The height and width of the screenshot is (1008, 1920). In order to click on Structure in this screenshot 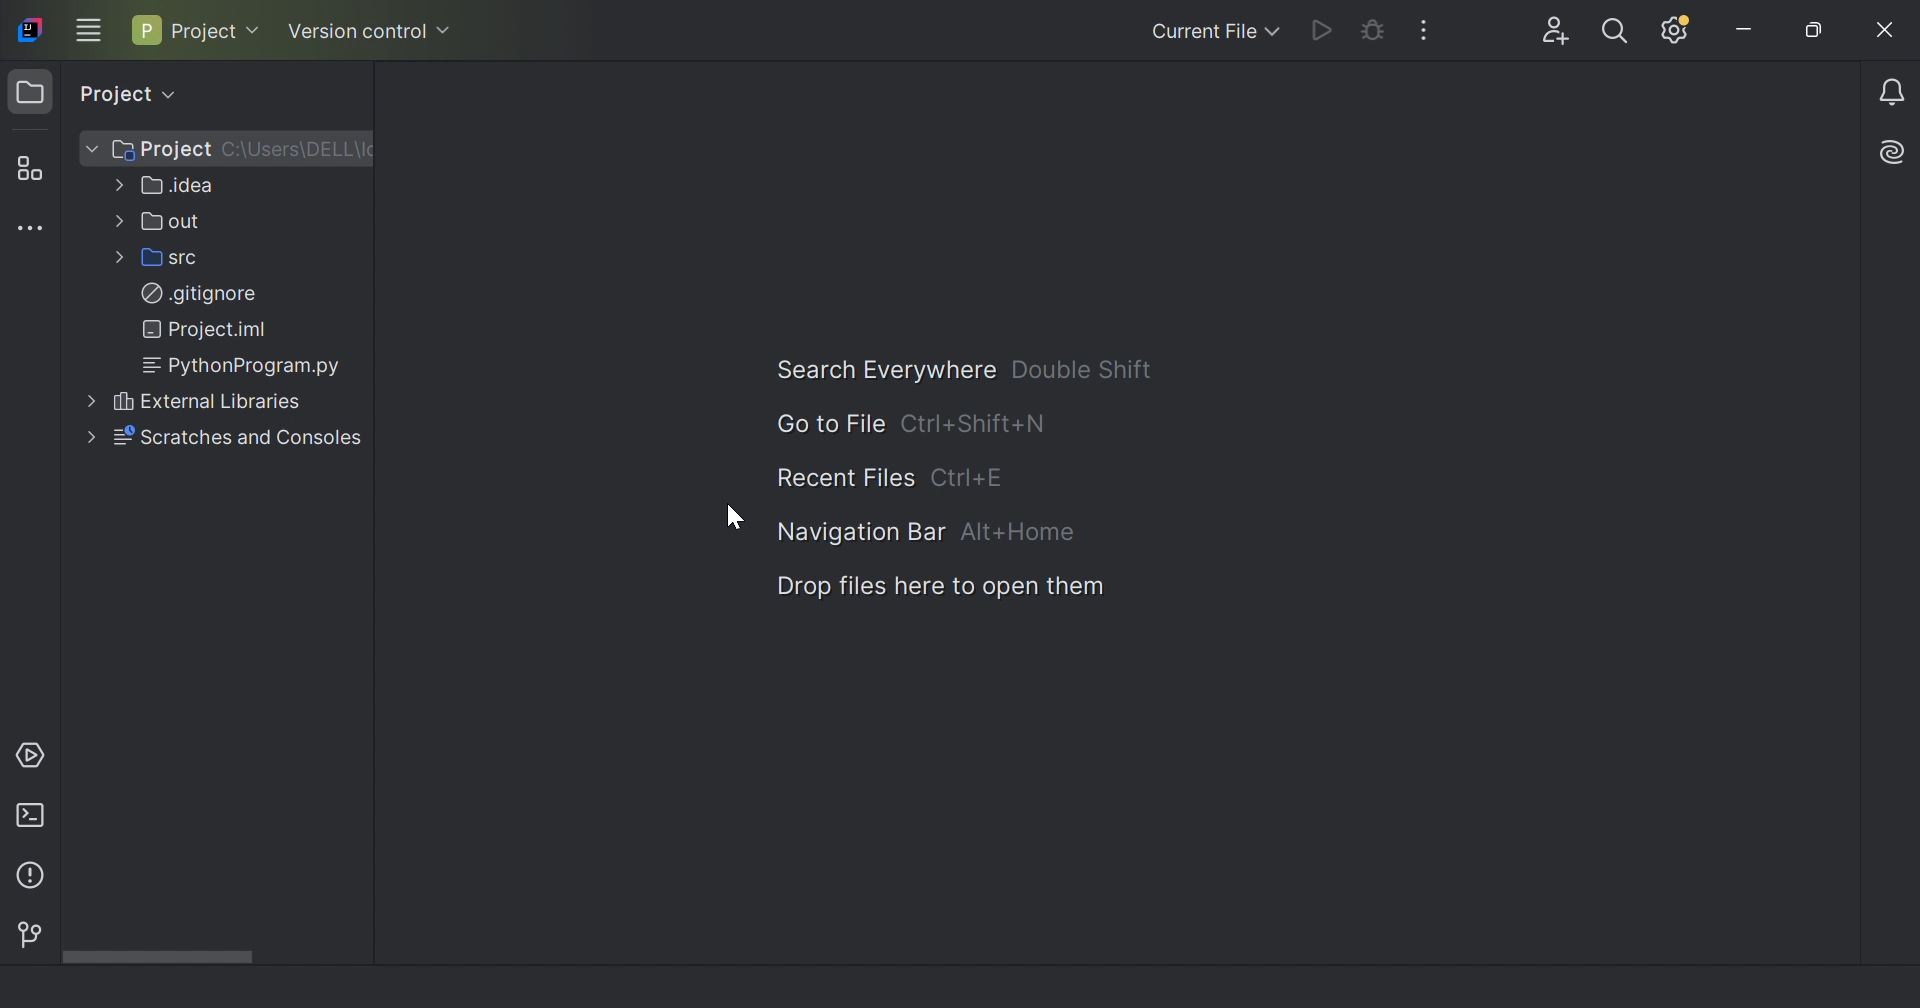, I will do `click(30, 170)`.